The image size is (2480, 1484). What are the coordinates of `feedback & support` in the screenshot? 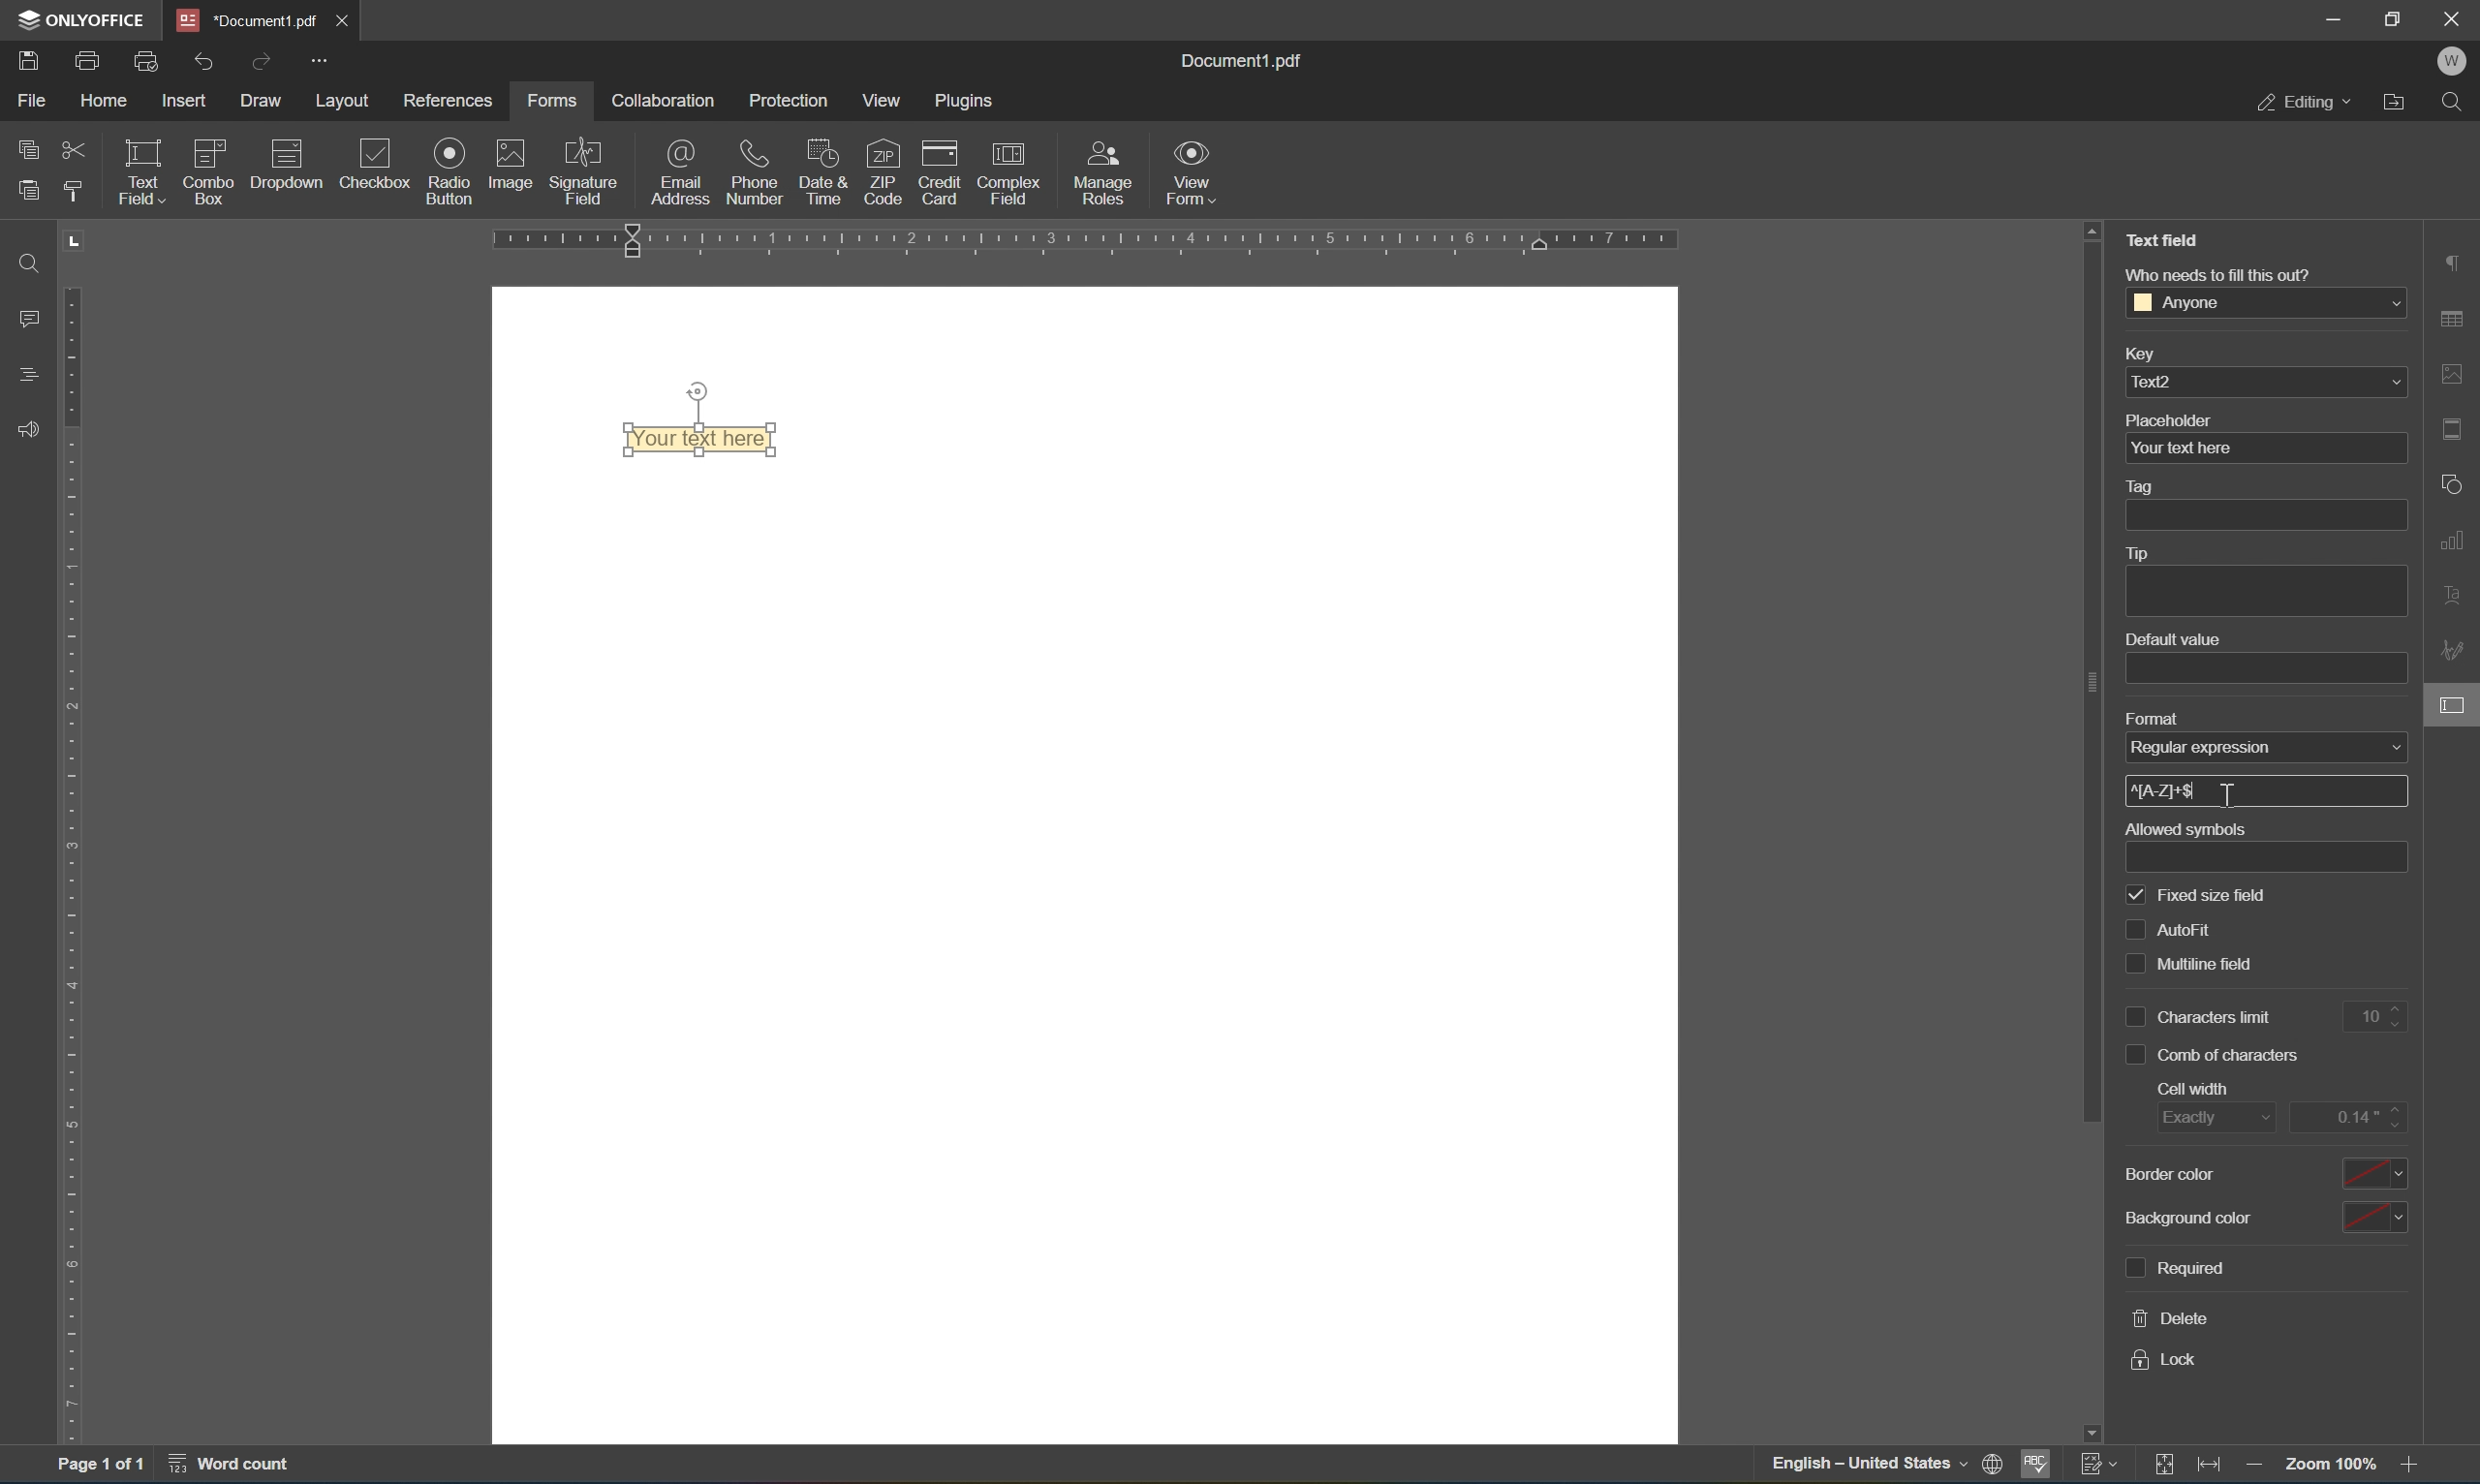 It's located at (27, 424).